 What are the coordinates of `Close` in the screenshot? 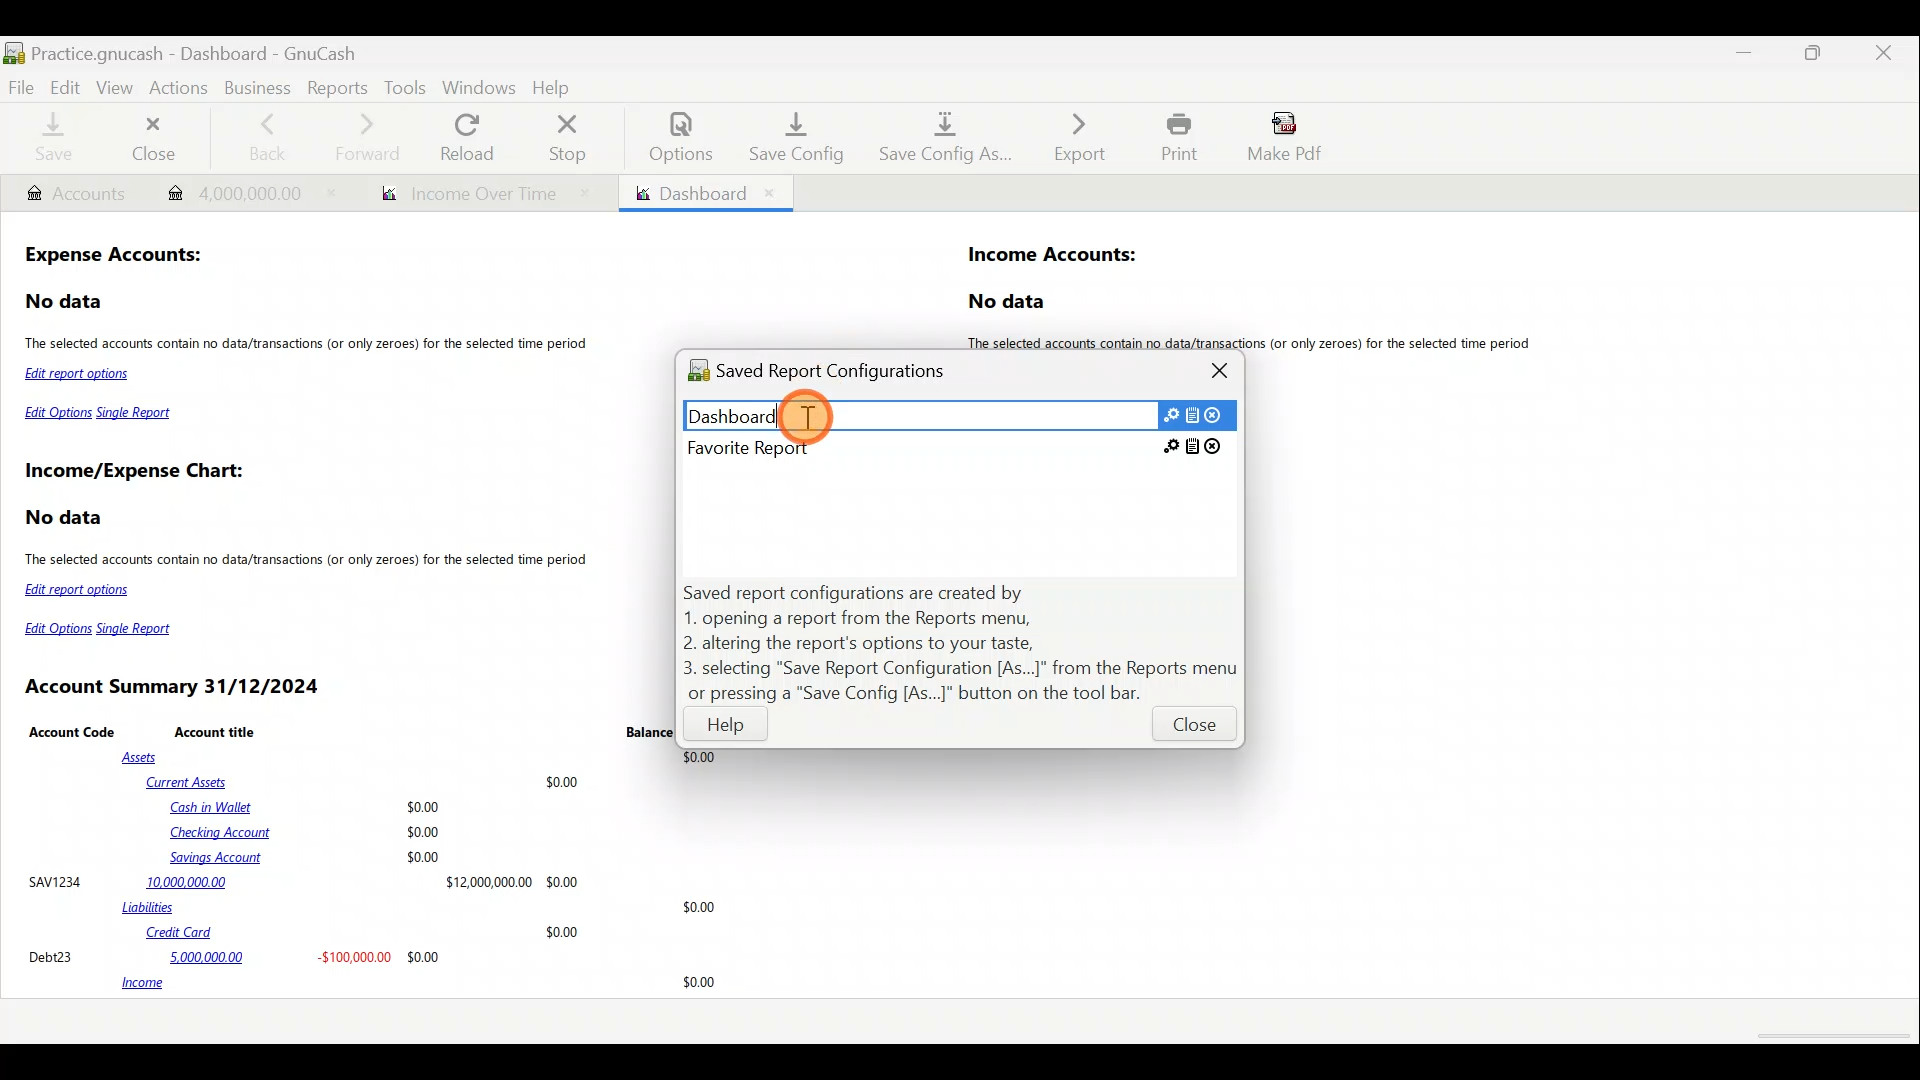 It's located at (1885, 56).